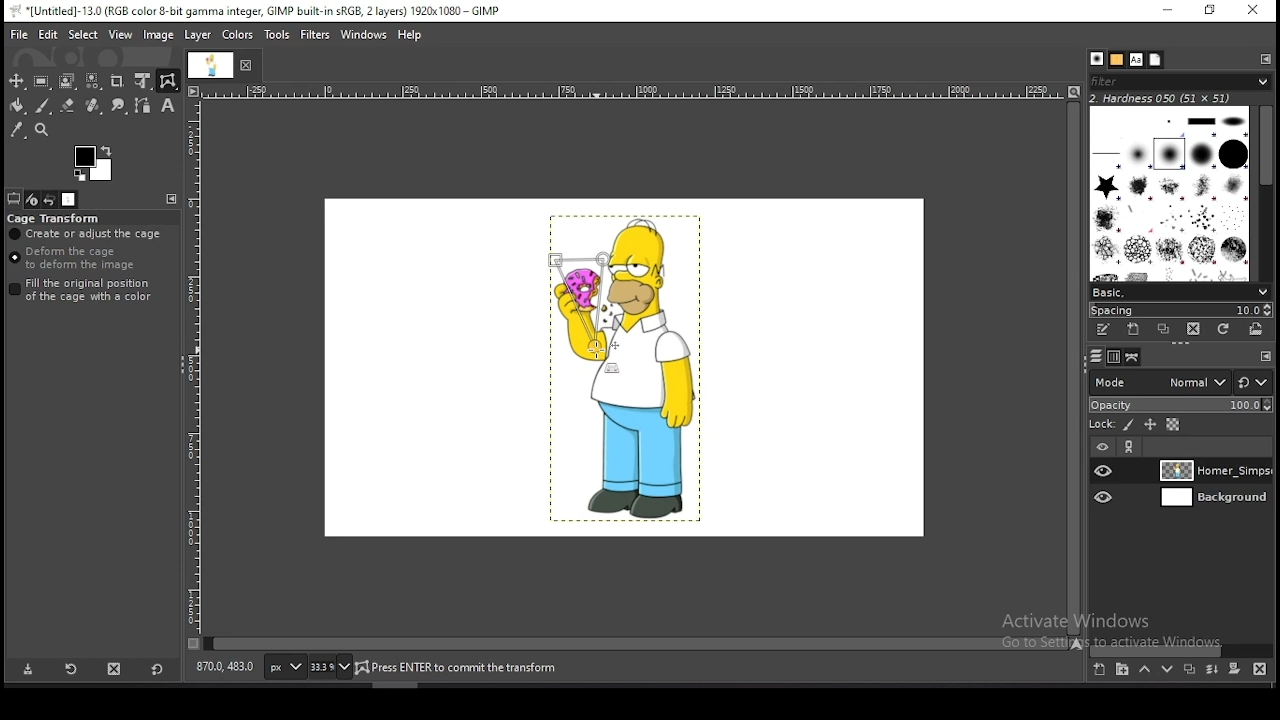 Image resolution: width=1280 pixels, height=720 pixels. Describe the element at coordinates (1149, 425) in the screenshot. I see `lock position and size` at that location.